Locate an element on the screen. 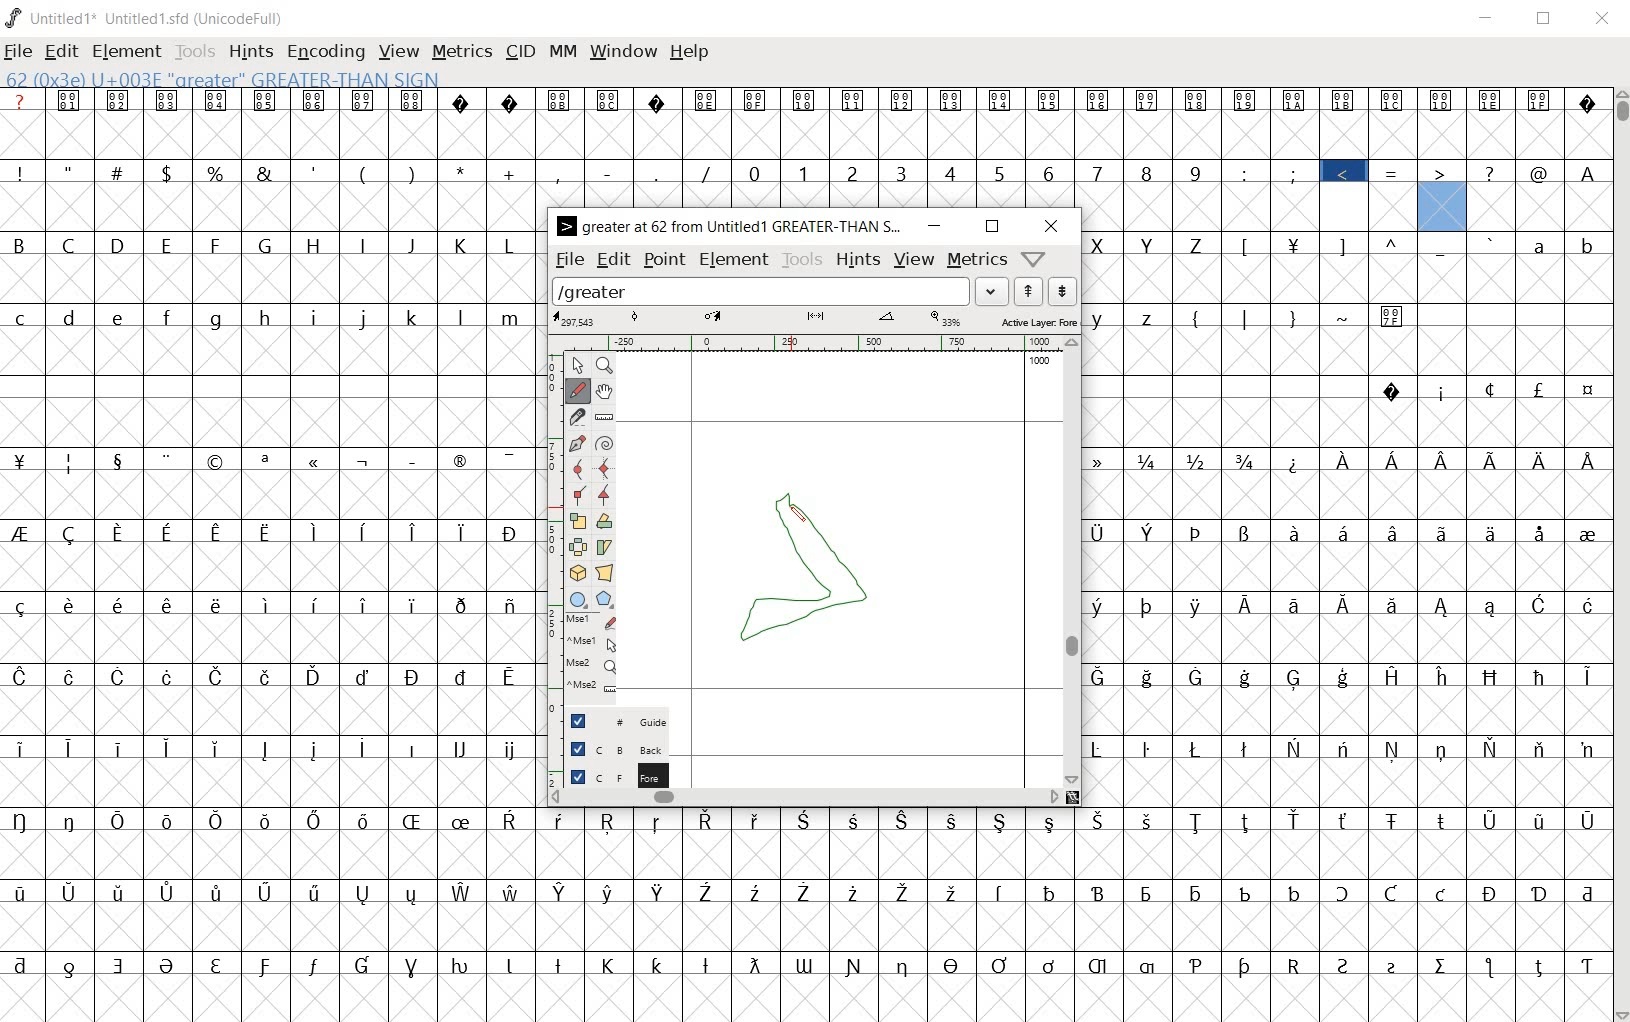 The height and width of the screenshot is (1022, 1630). > GREATER AT 62 FROM UNTITLED is located at coordinates (729, 226).